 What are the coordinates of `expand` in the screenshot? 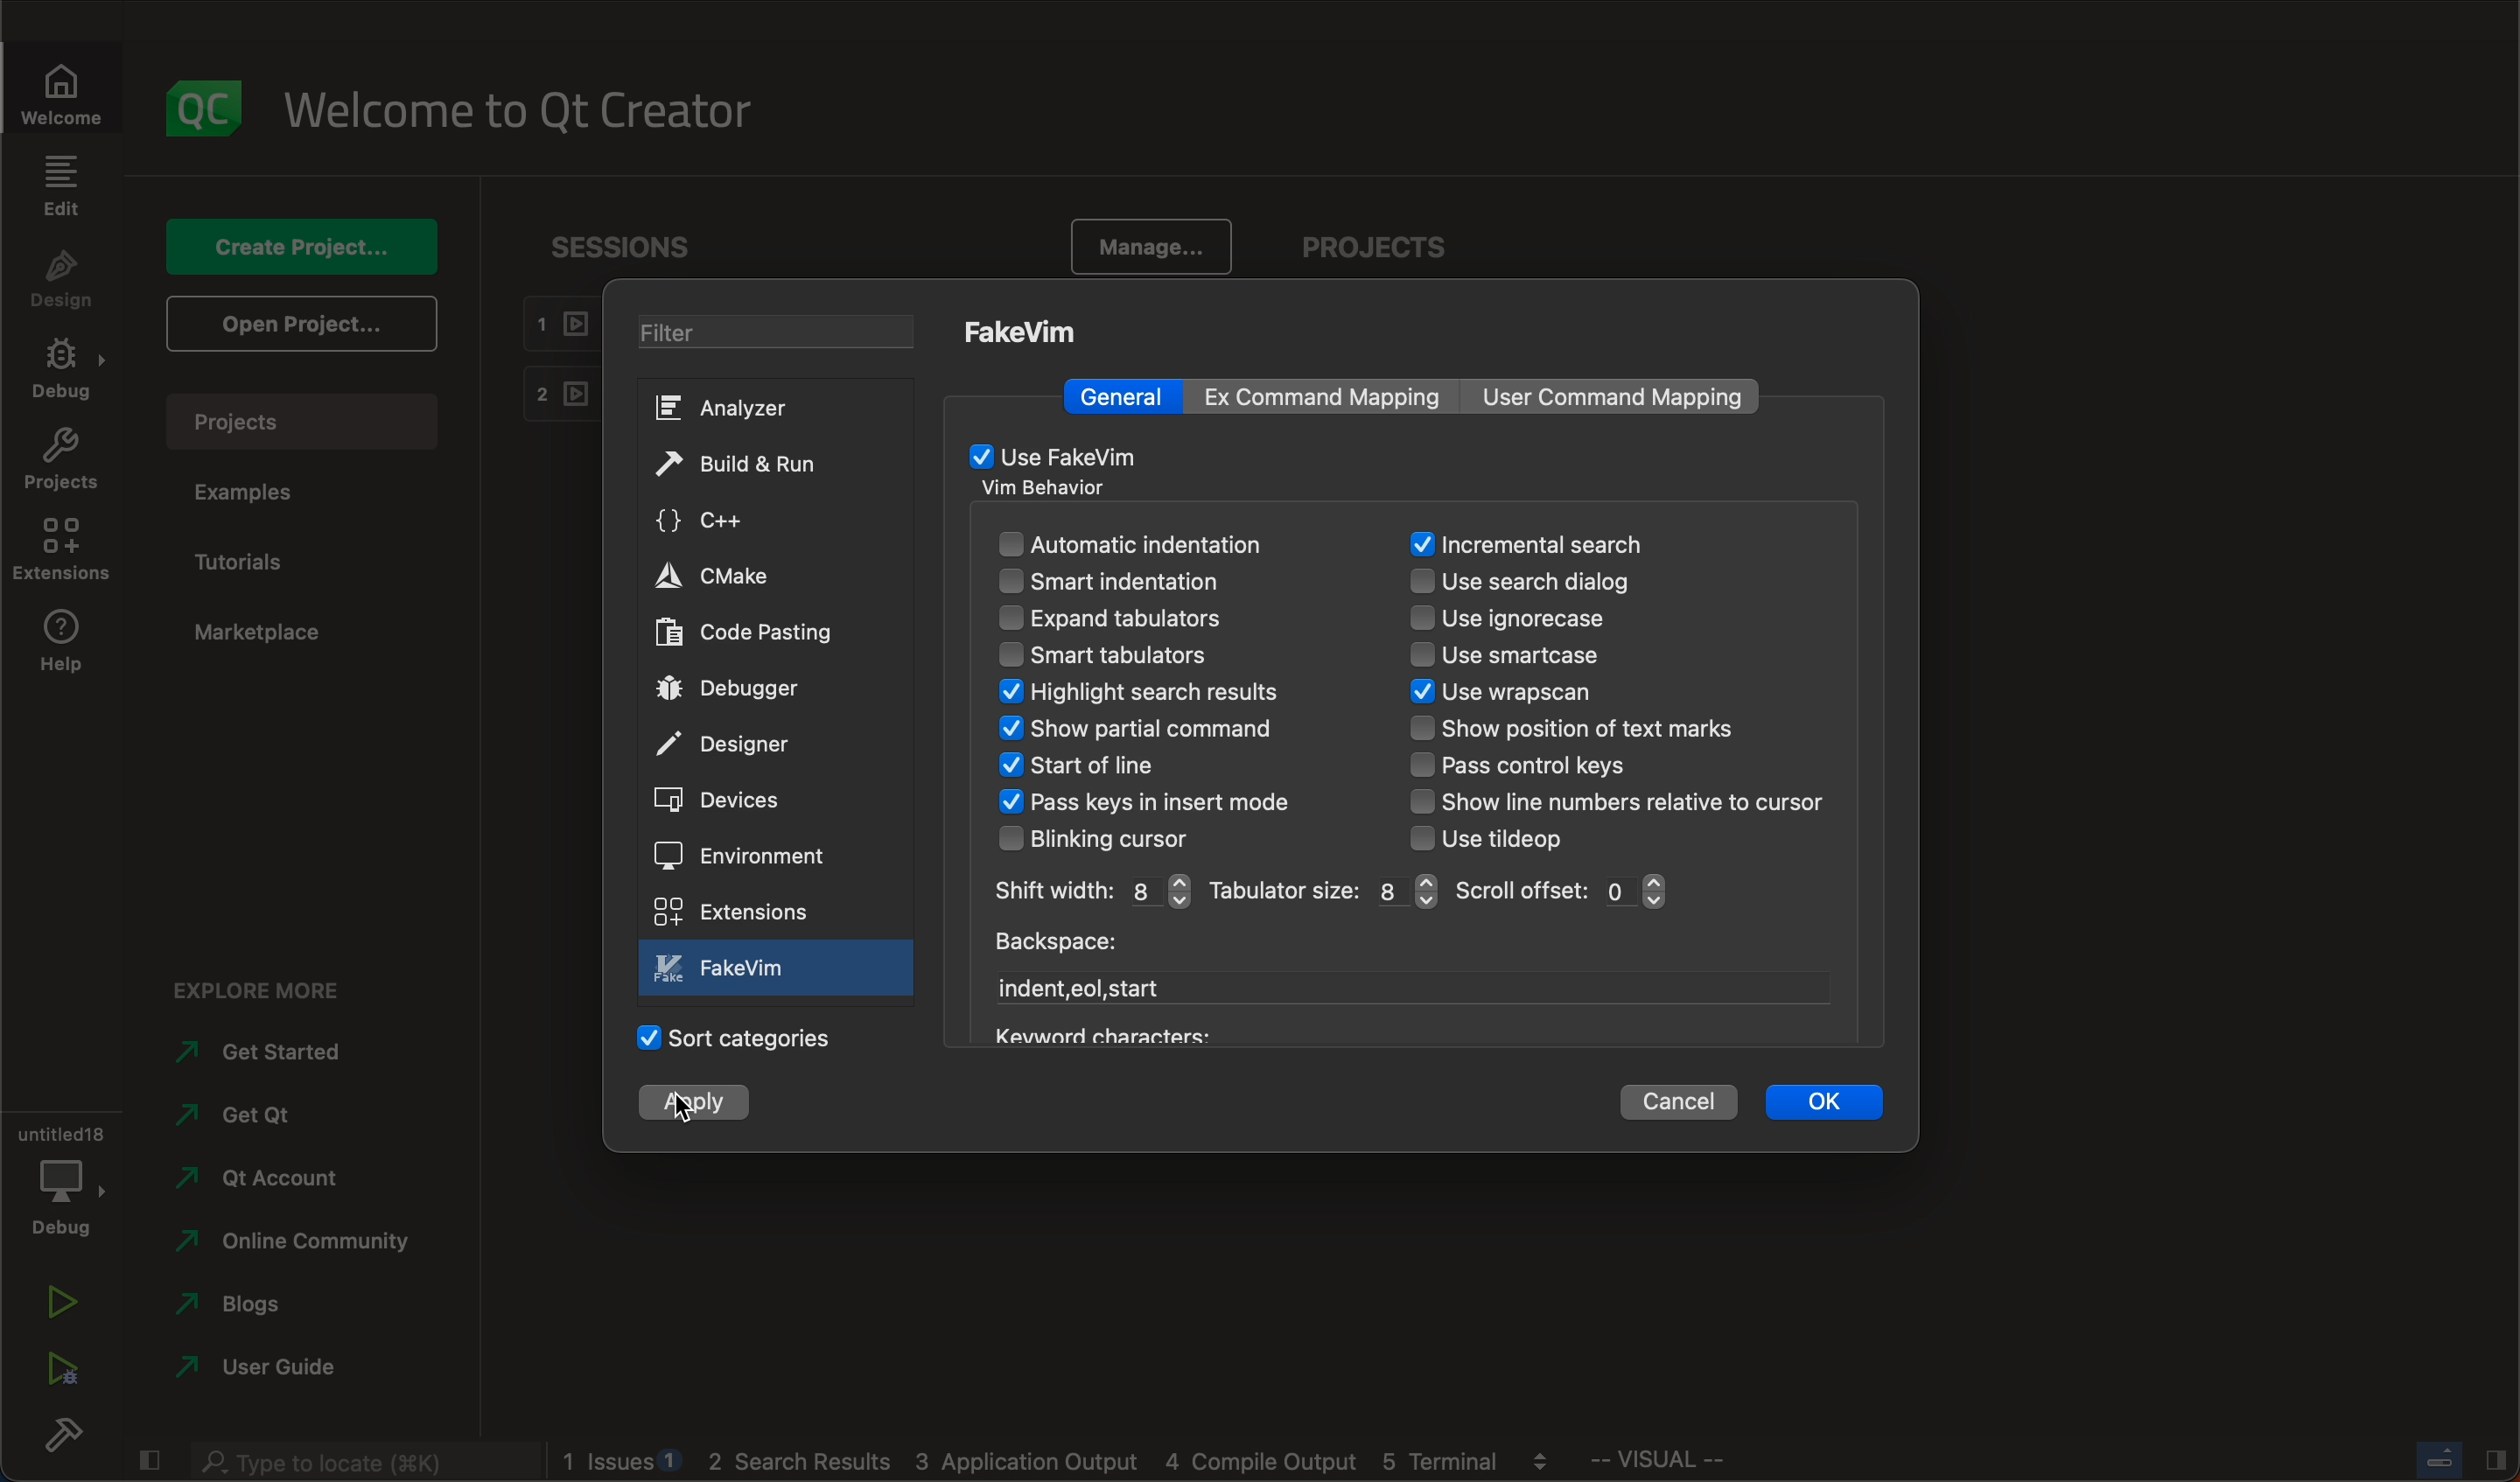 It's located at (1153, 621).